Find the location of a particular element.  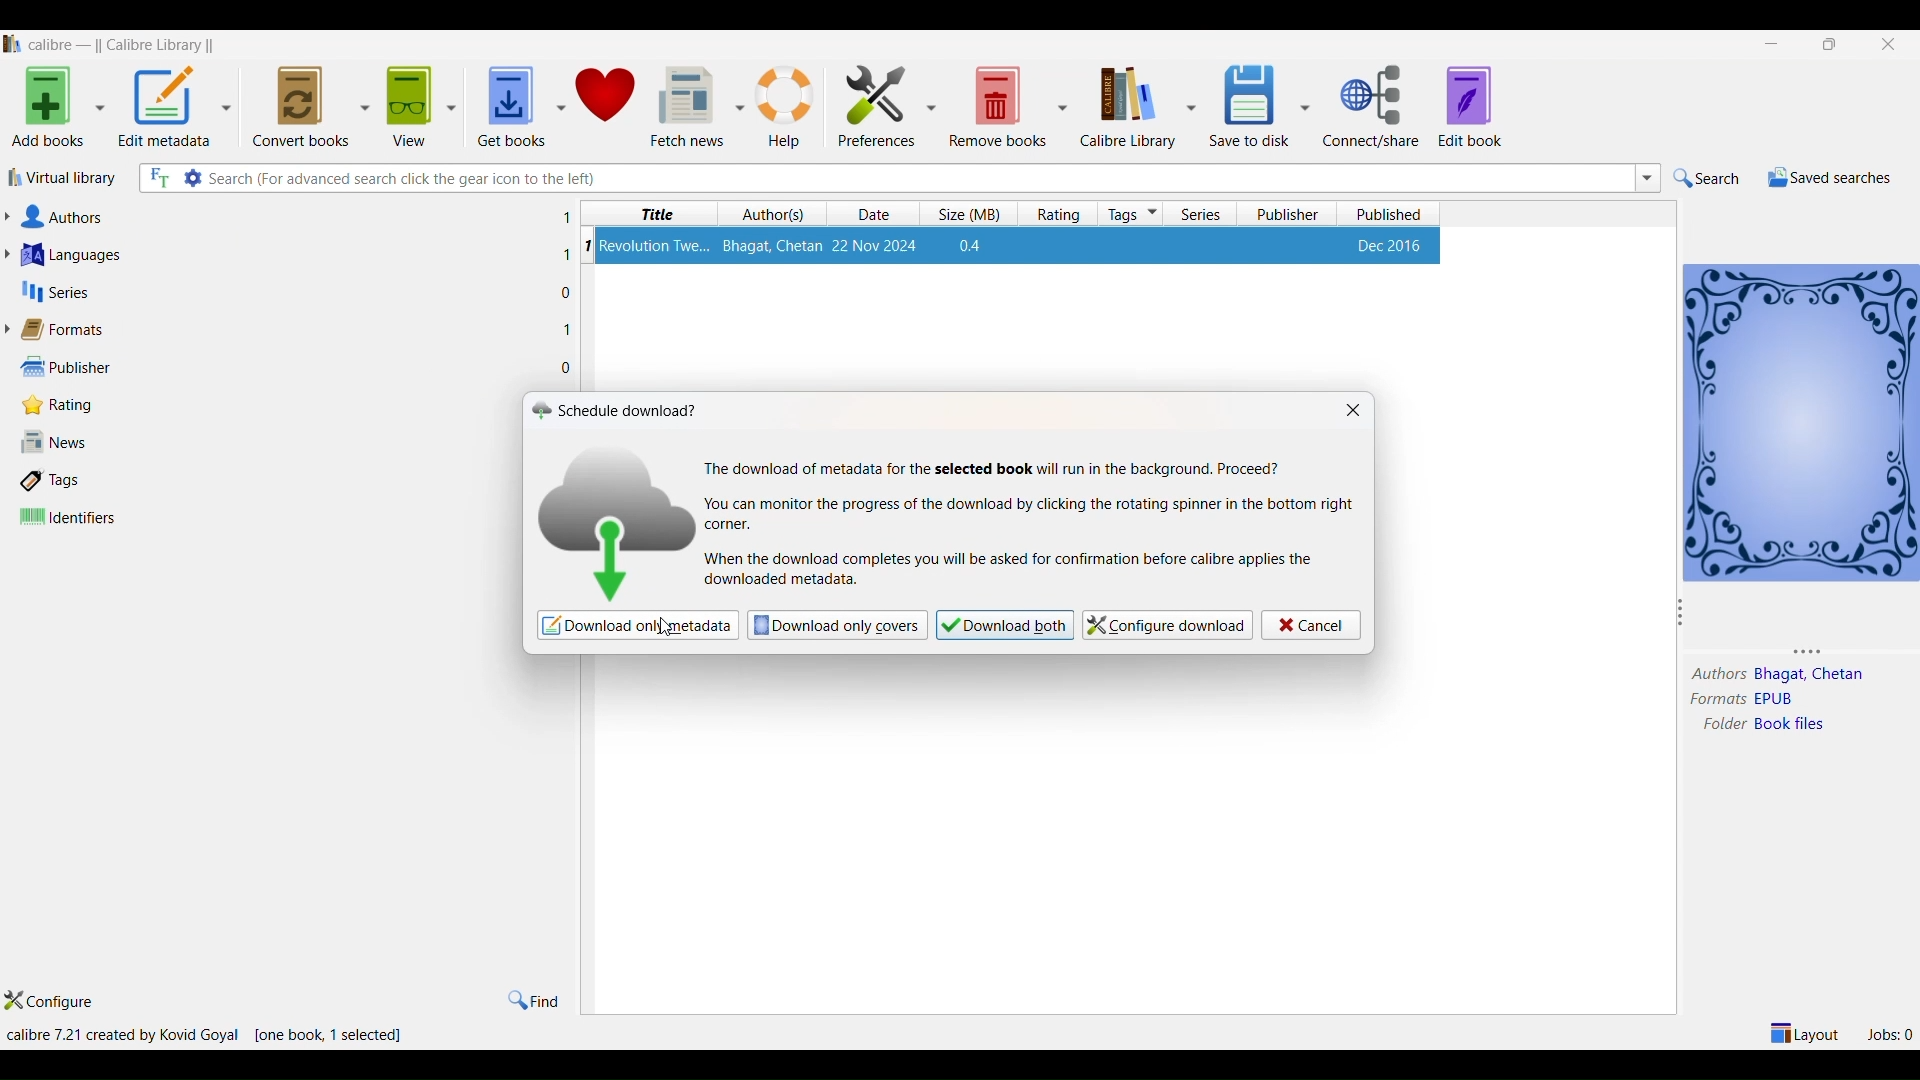

1 is located at coordinates (566, 217).